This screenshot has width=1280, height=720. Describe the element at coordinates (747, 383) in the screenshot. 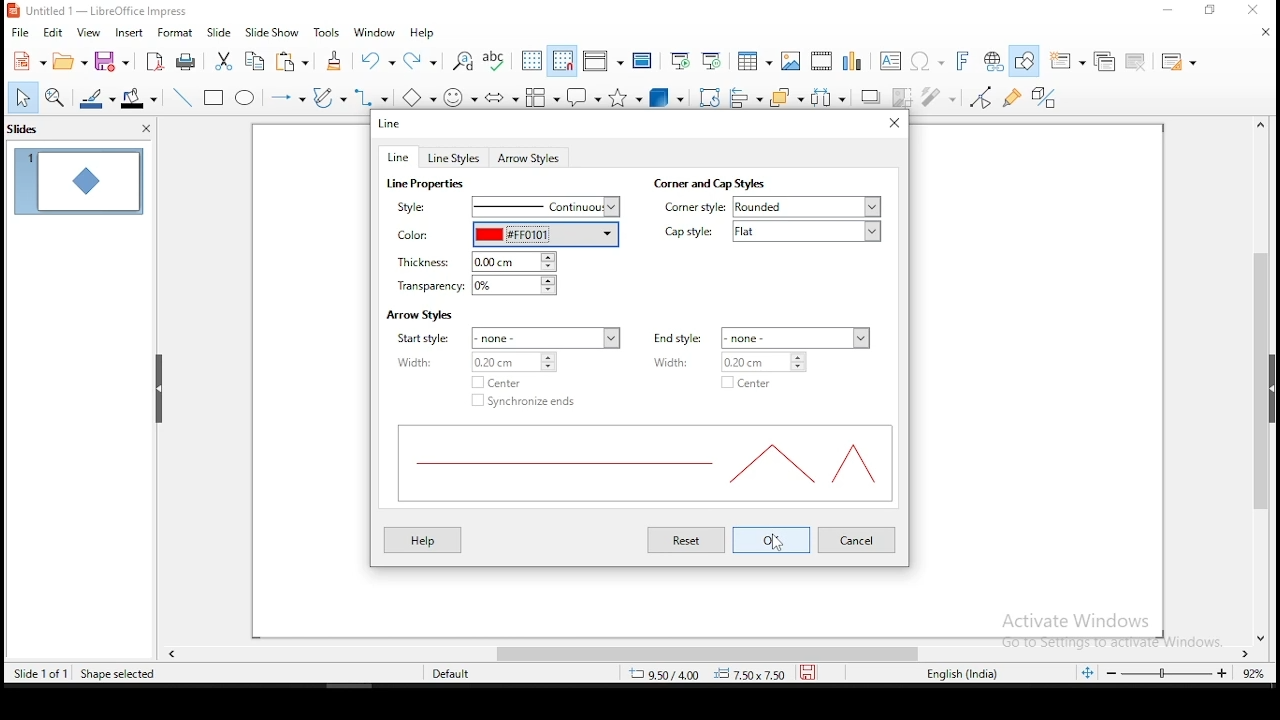

I see `center` at that location.